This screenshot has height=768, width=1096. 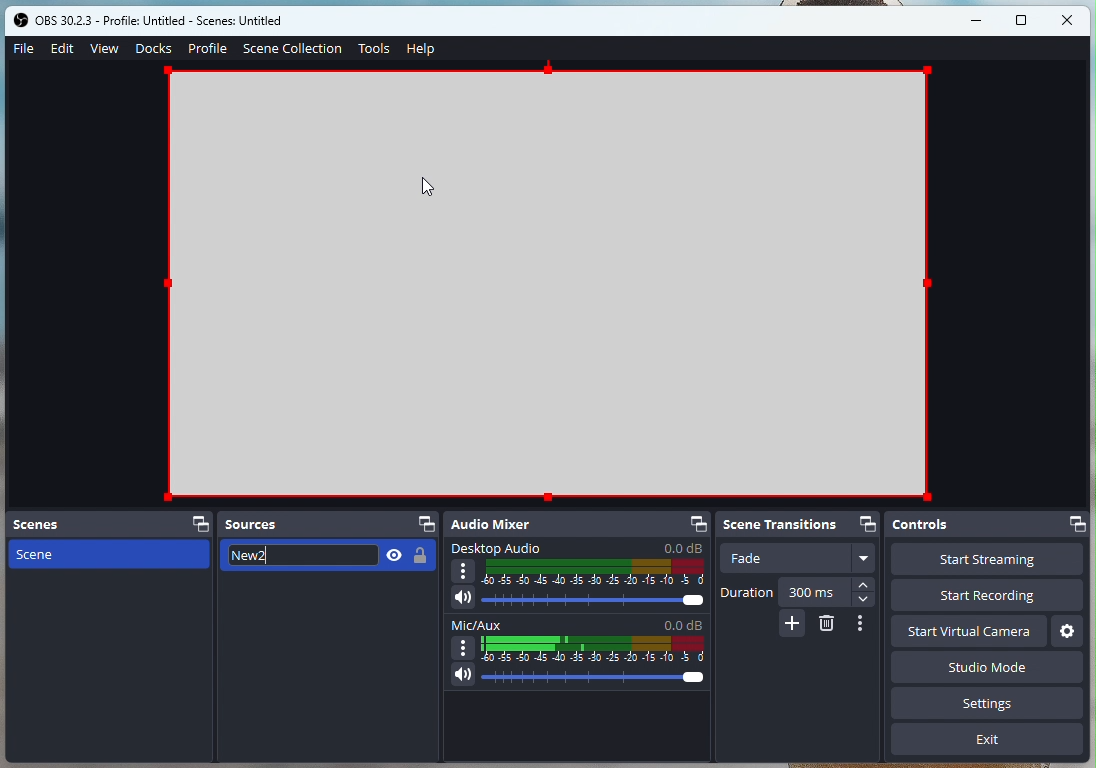 I want to click on Start Streaming, so click(x=986, y=561).